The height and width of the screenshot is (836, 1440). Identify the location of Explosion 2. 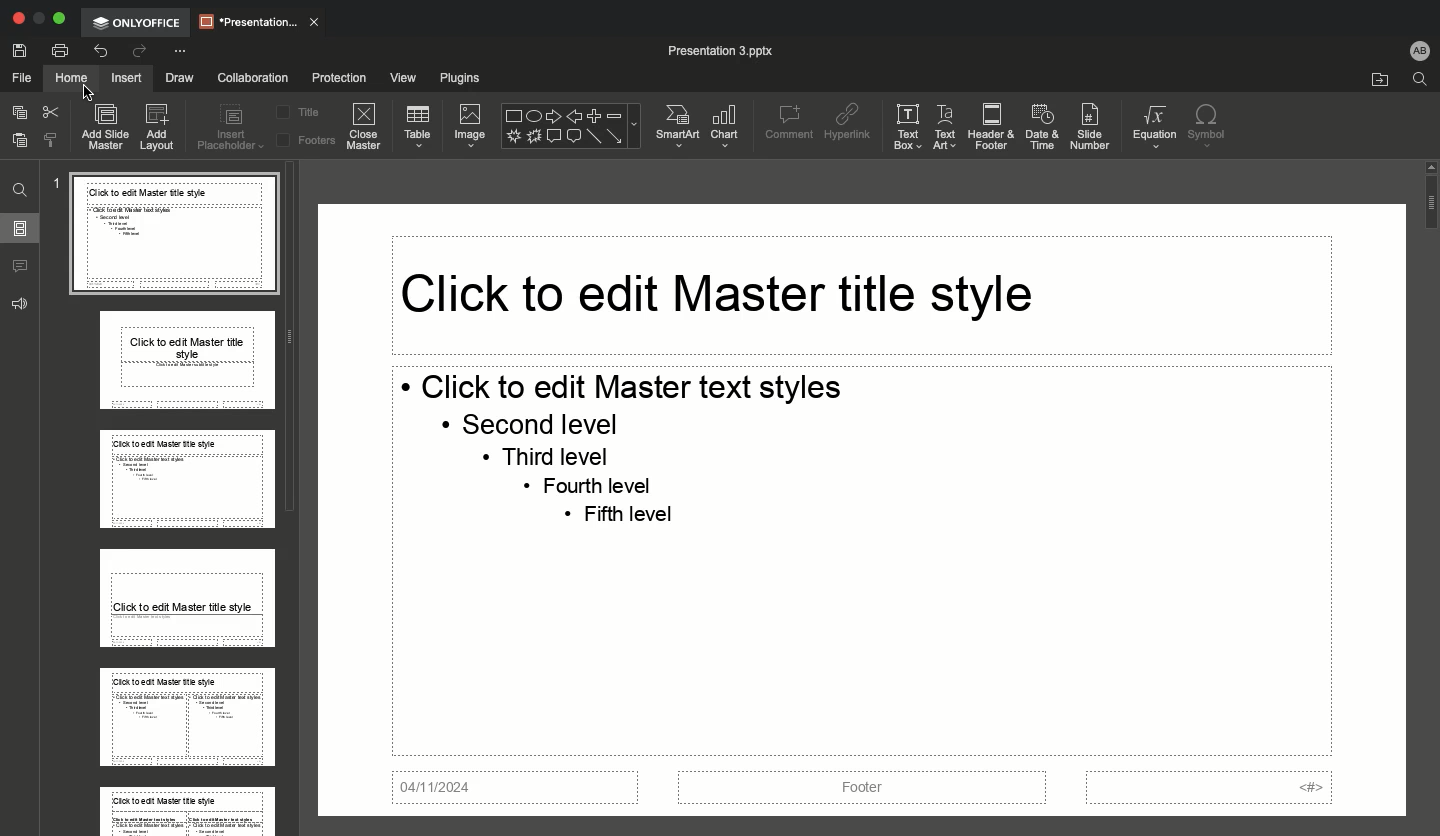
(534, 138).